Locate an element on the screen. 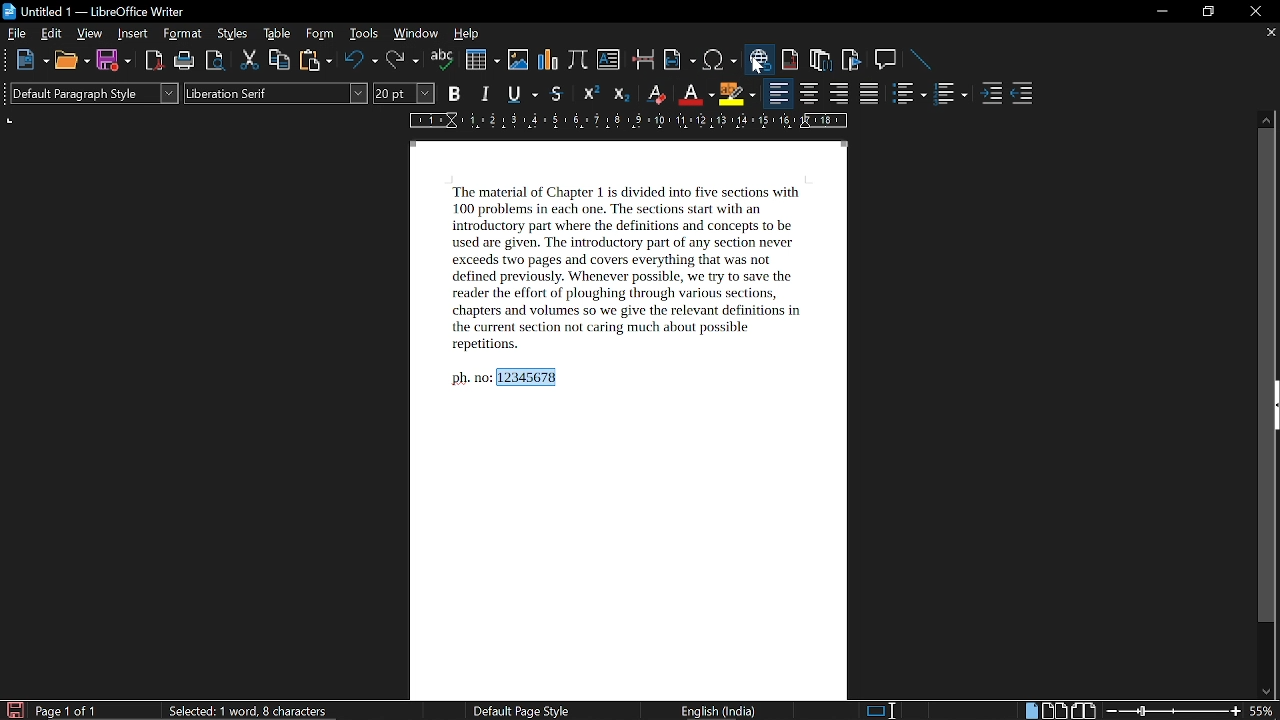 This screenshot has height=720, width=1280. save is located at coordinates (14, 710).